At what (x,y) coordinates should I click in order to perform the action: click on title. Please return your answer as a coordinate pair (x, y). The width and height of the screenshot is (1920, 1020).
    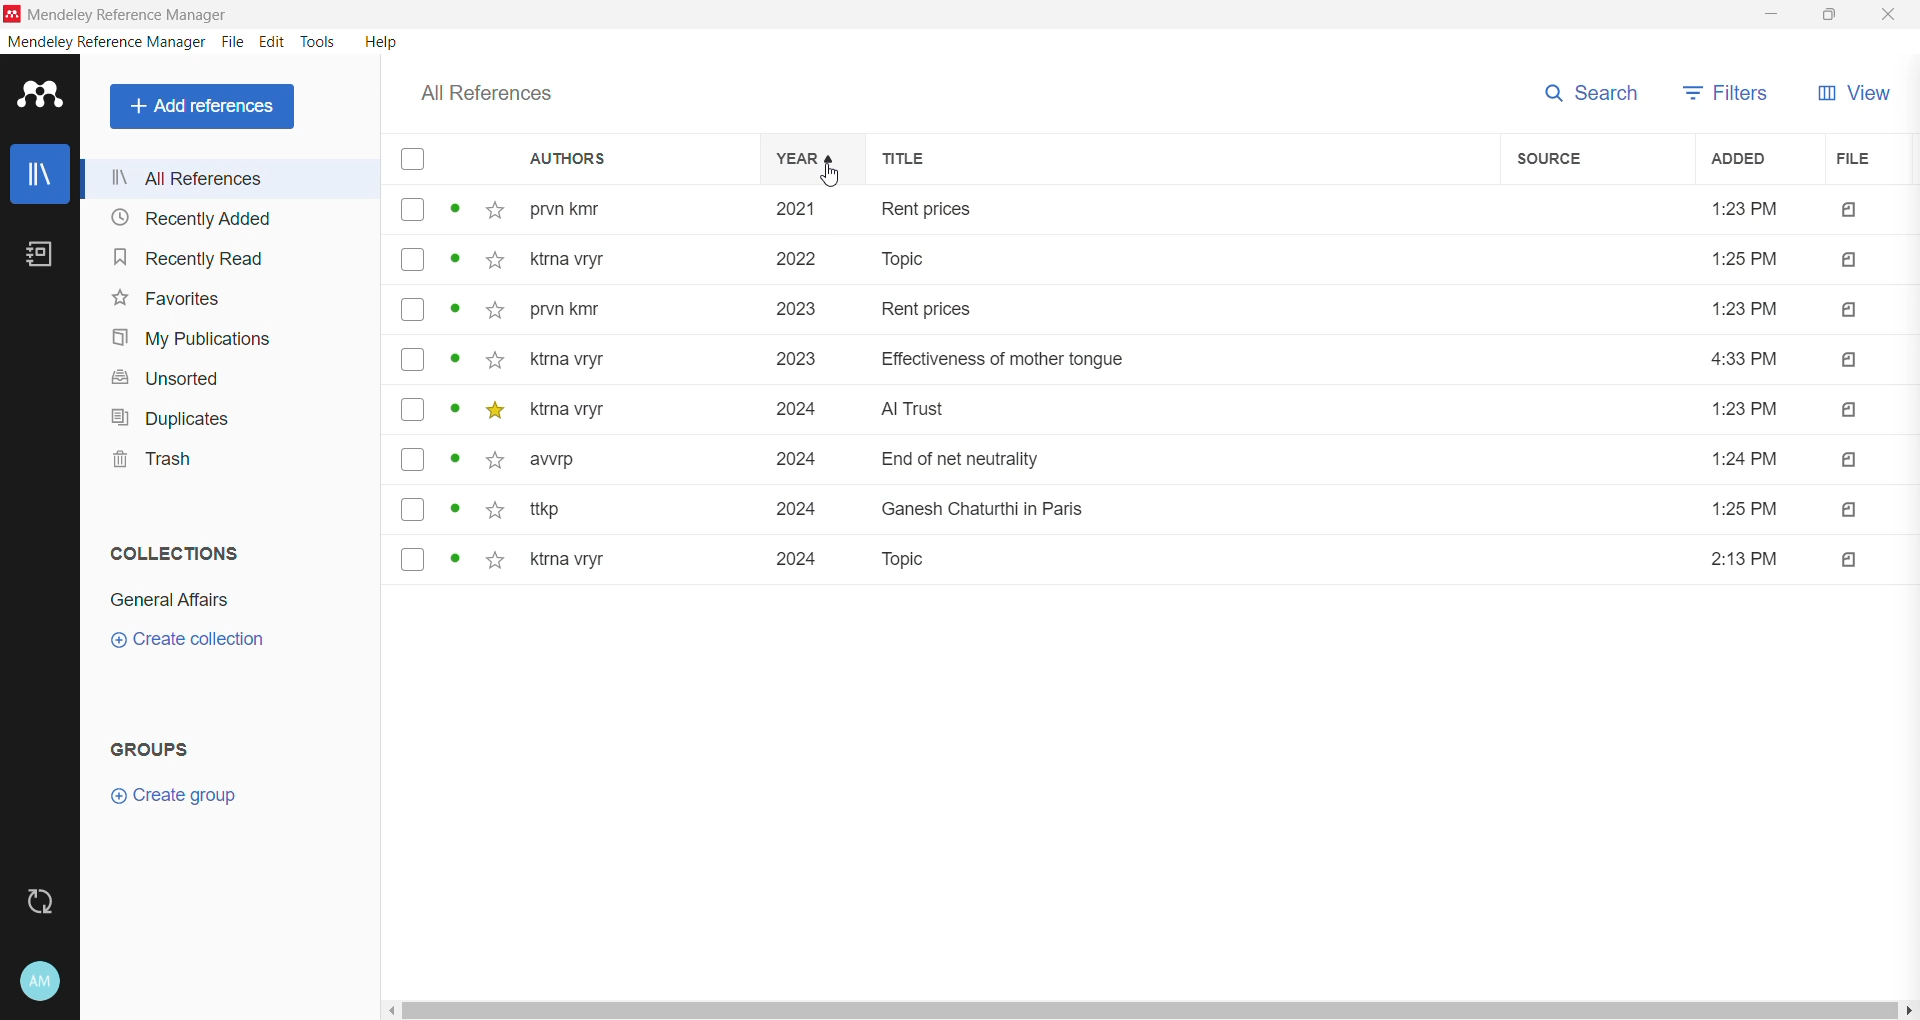
    Looking at the image, I should click on (905, 159).